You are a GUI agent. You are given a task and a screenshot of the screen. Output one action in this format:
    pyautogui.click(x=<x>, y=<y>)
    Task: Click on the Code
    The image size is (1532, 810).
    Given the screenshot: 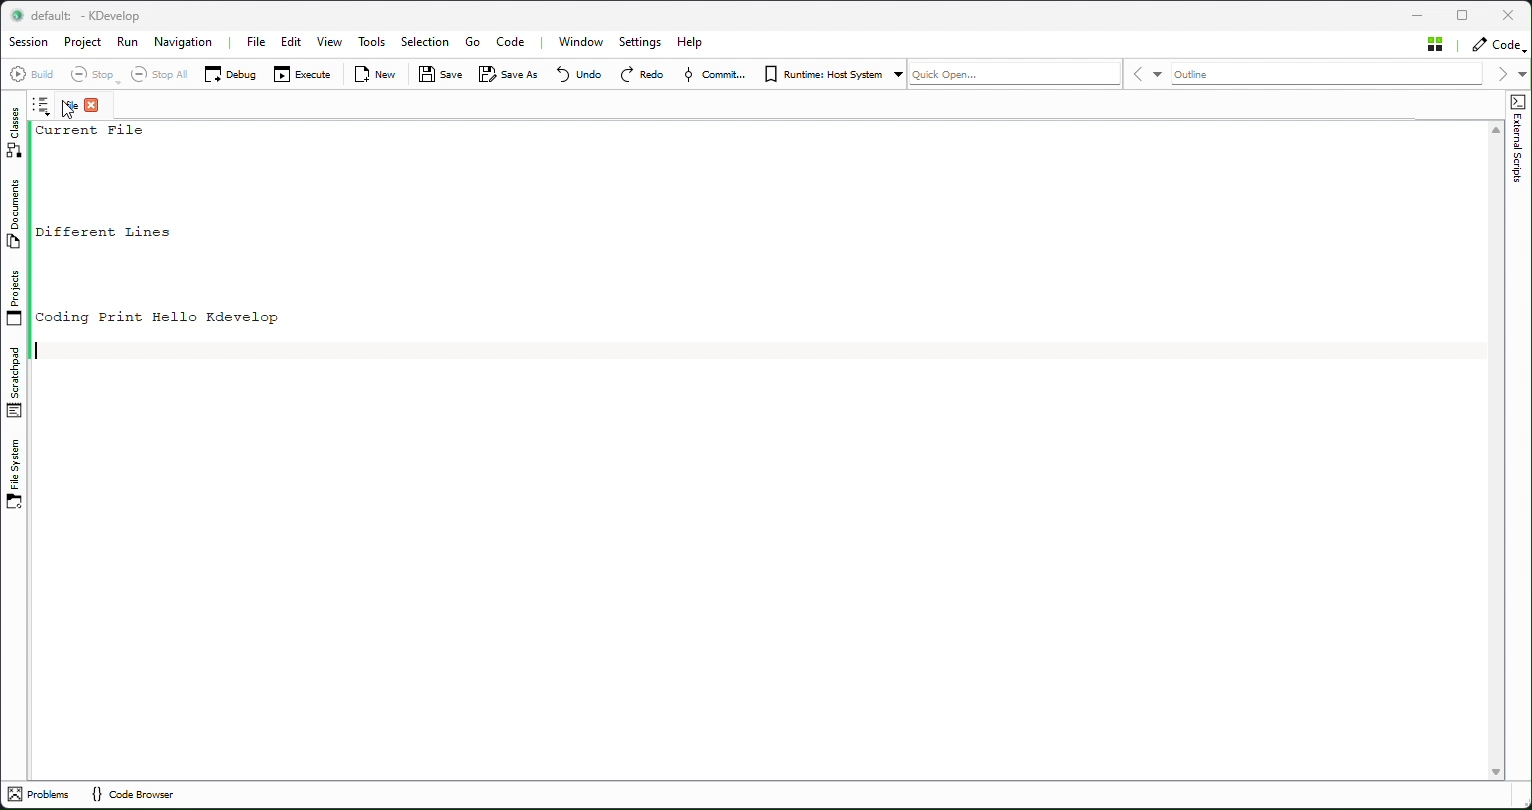 What is the action you would take?
    pyautogui.click(x=512, y=42)
    